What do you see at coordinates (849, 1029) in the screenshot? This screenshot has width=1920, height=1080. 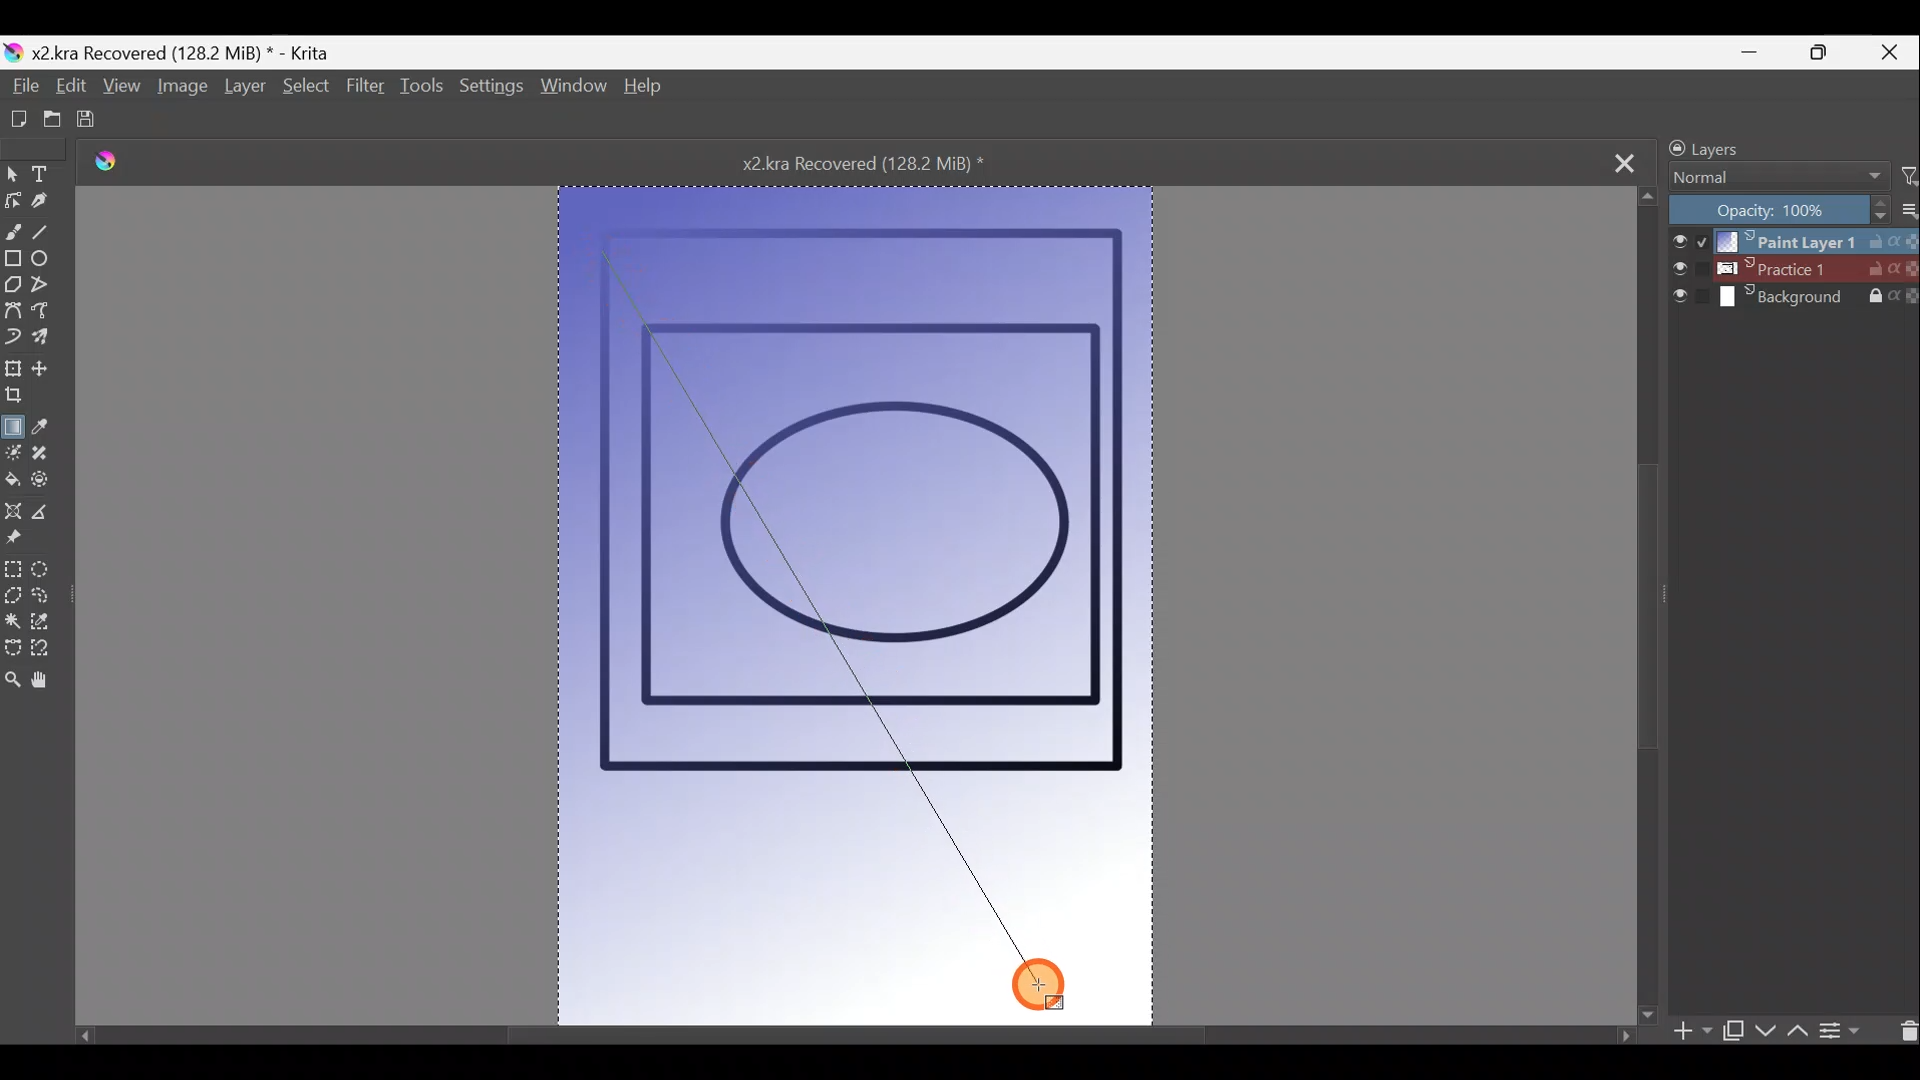 I see `Scroll bar` at bounding box center [849, 1029].